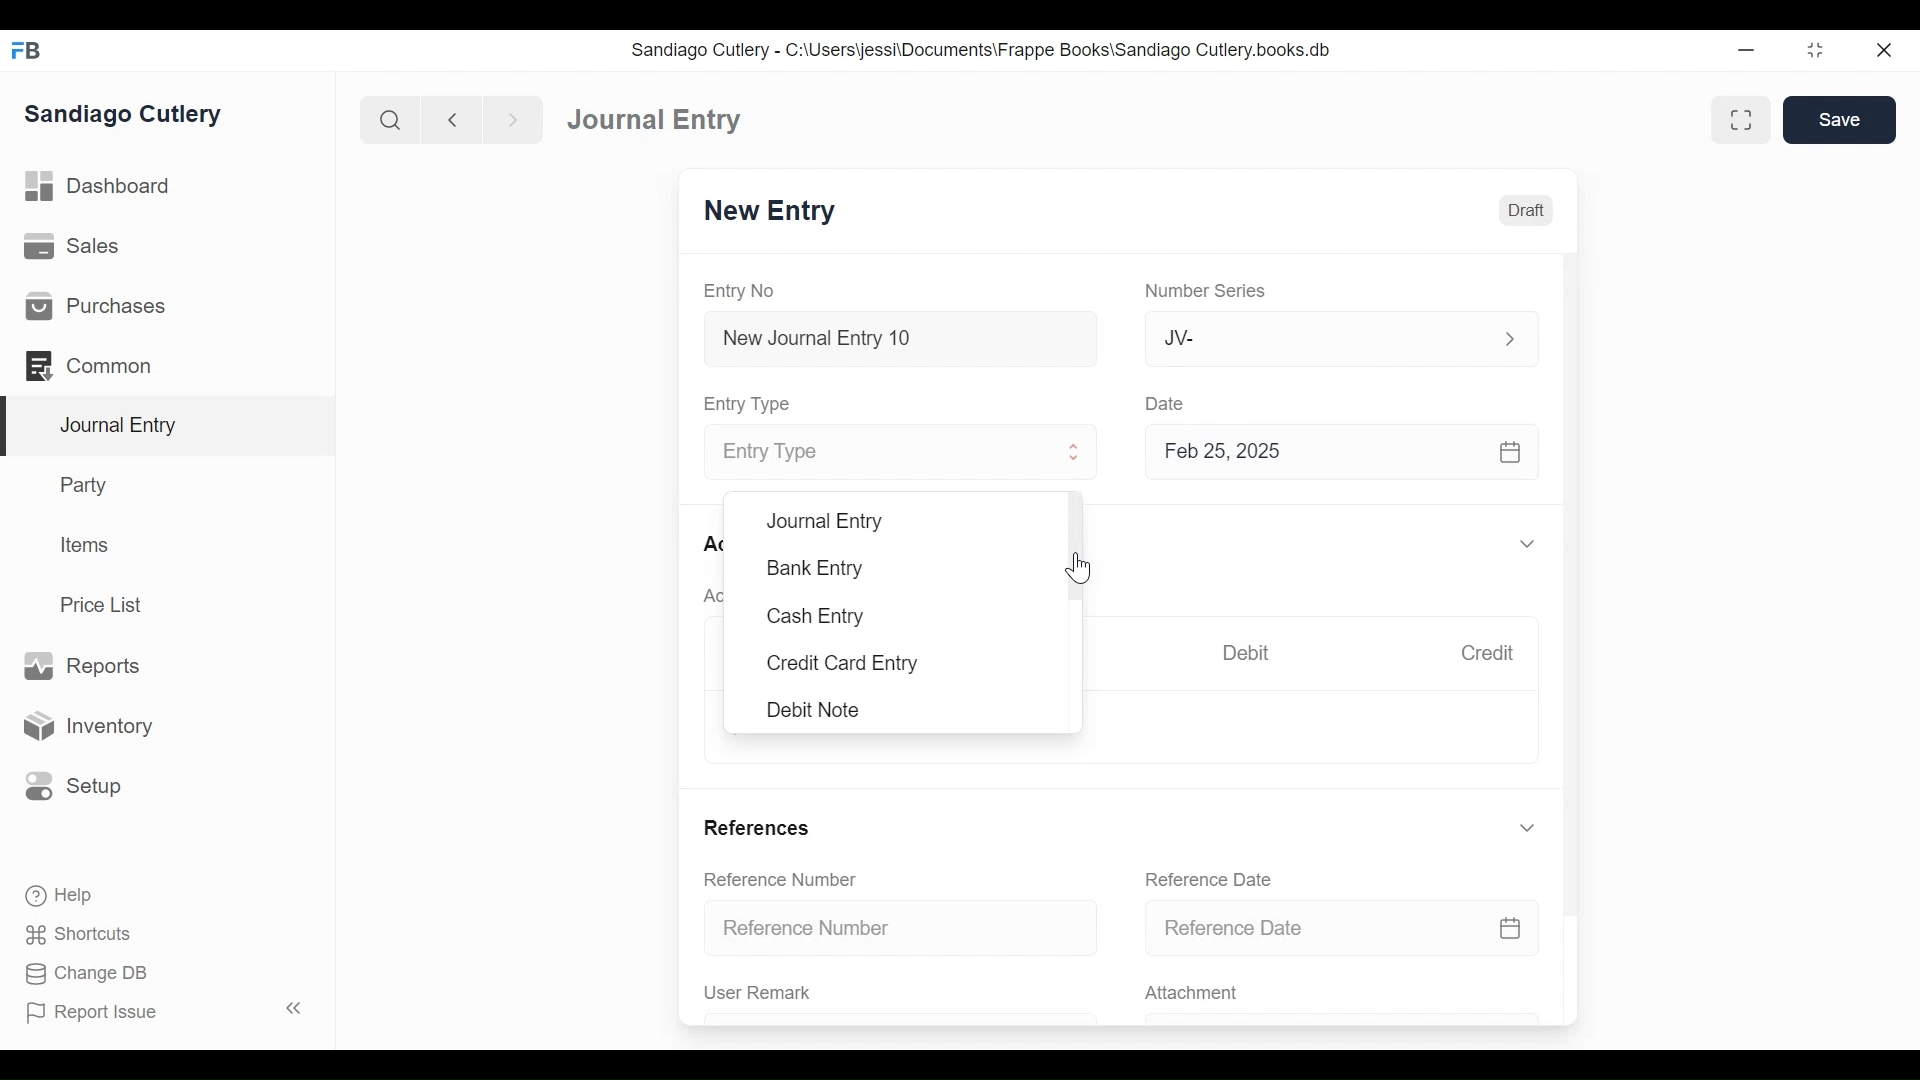 The width and height of the screenshot is (1920, 1080). Describe the element at coordinates (758, 993) in the screenshot. I see `User Remark` at that location.